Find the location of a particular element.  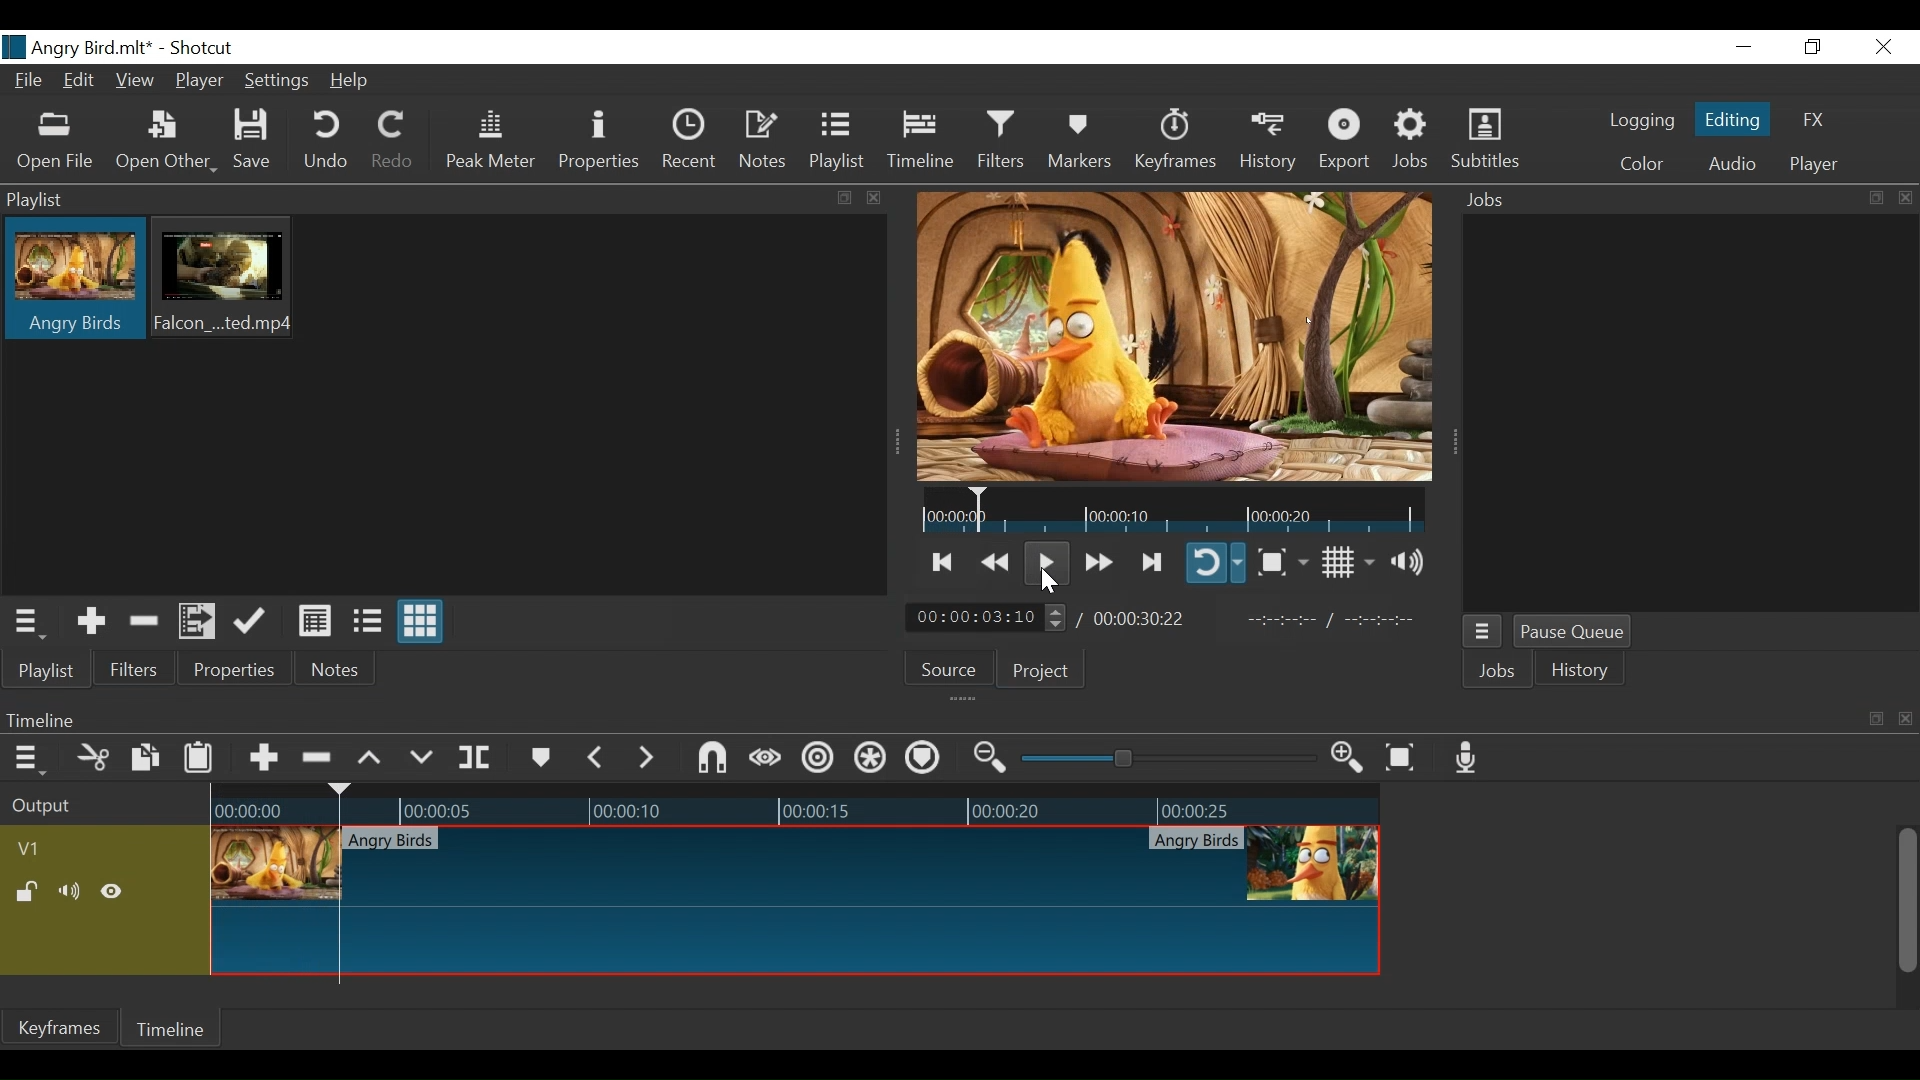

Clip is located at coordinates (74, 281).